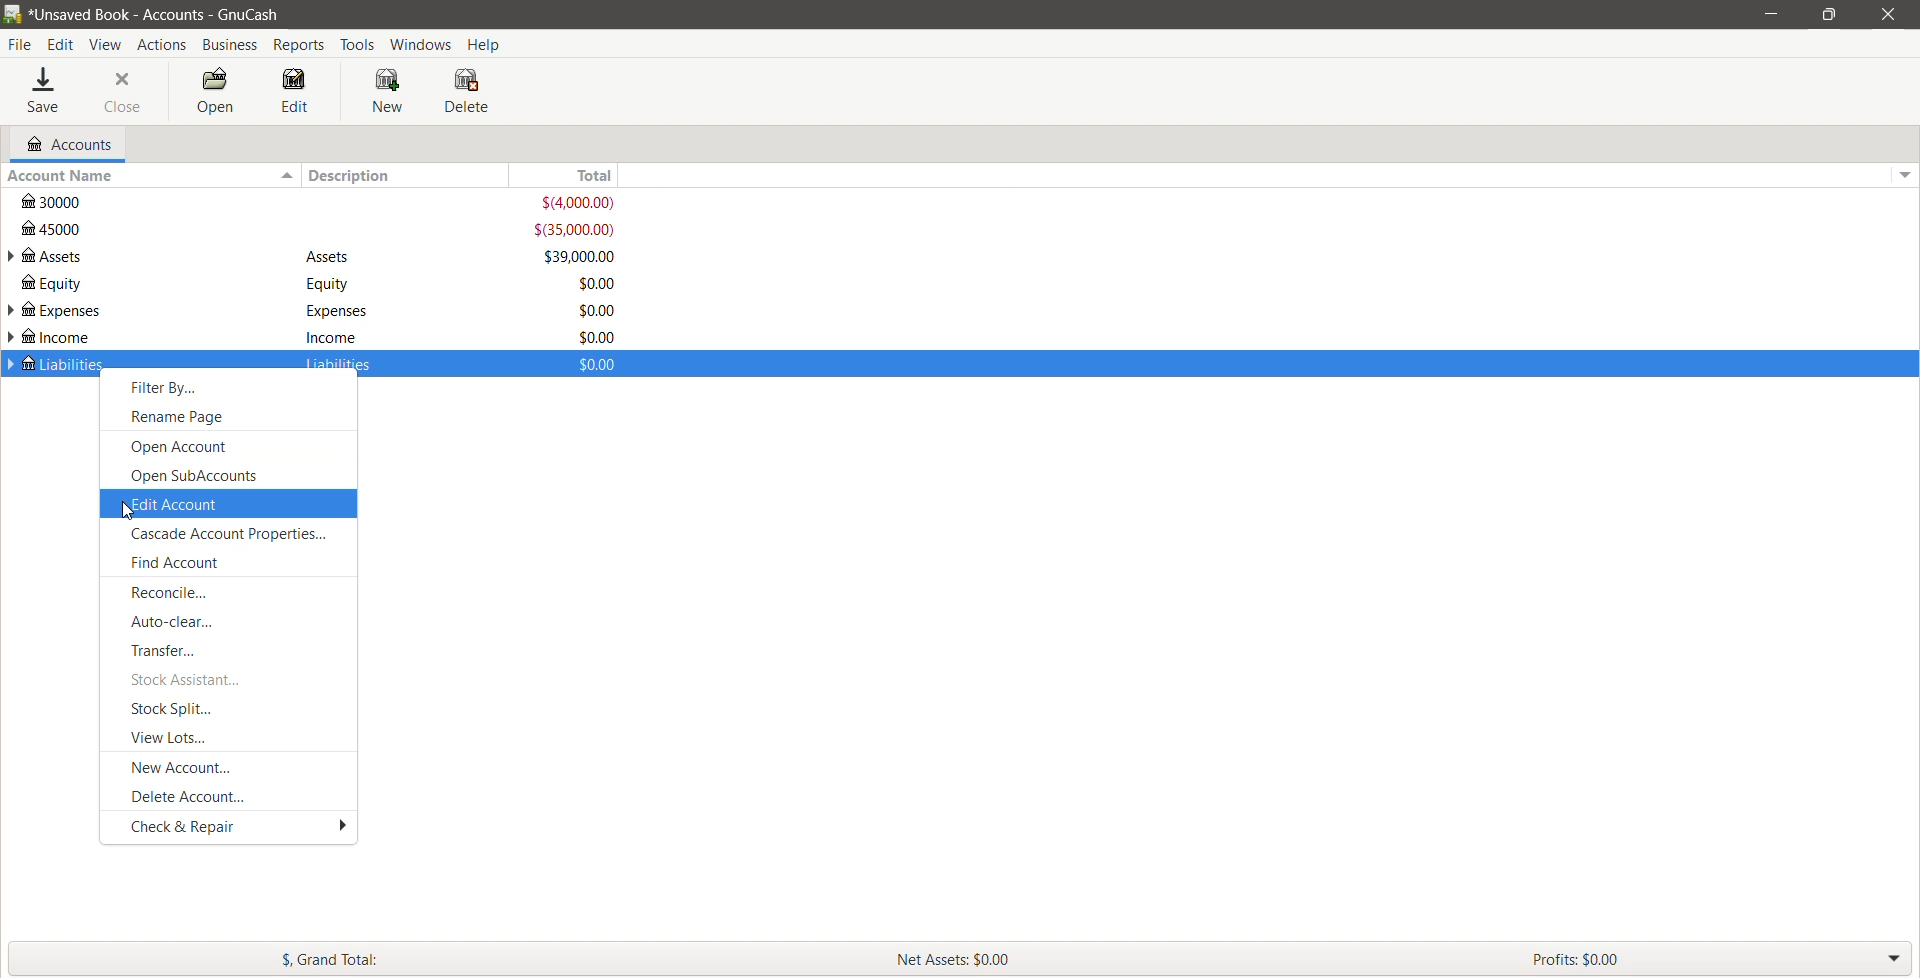 This screenshot has height=978, width=1920. What do you see at coordinates (12, 312) in the screenshot?
I see `expand subaccounts` at bounding box center [12, 312].